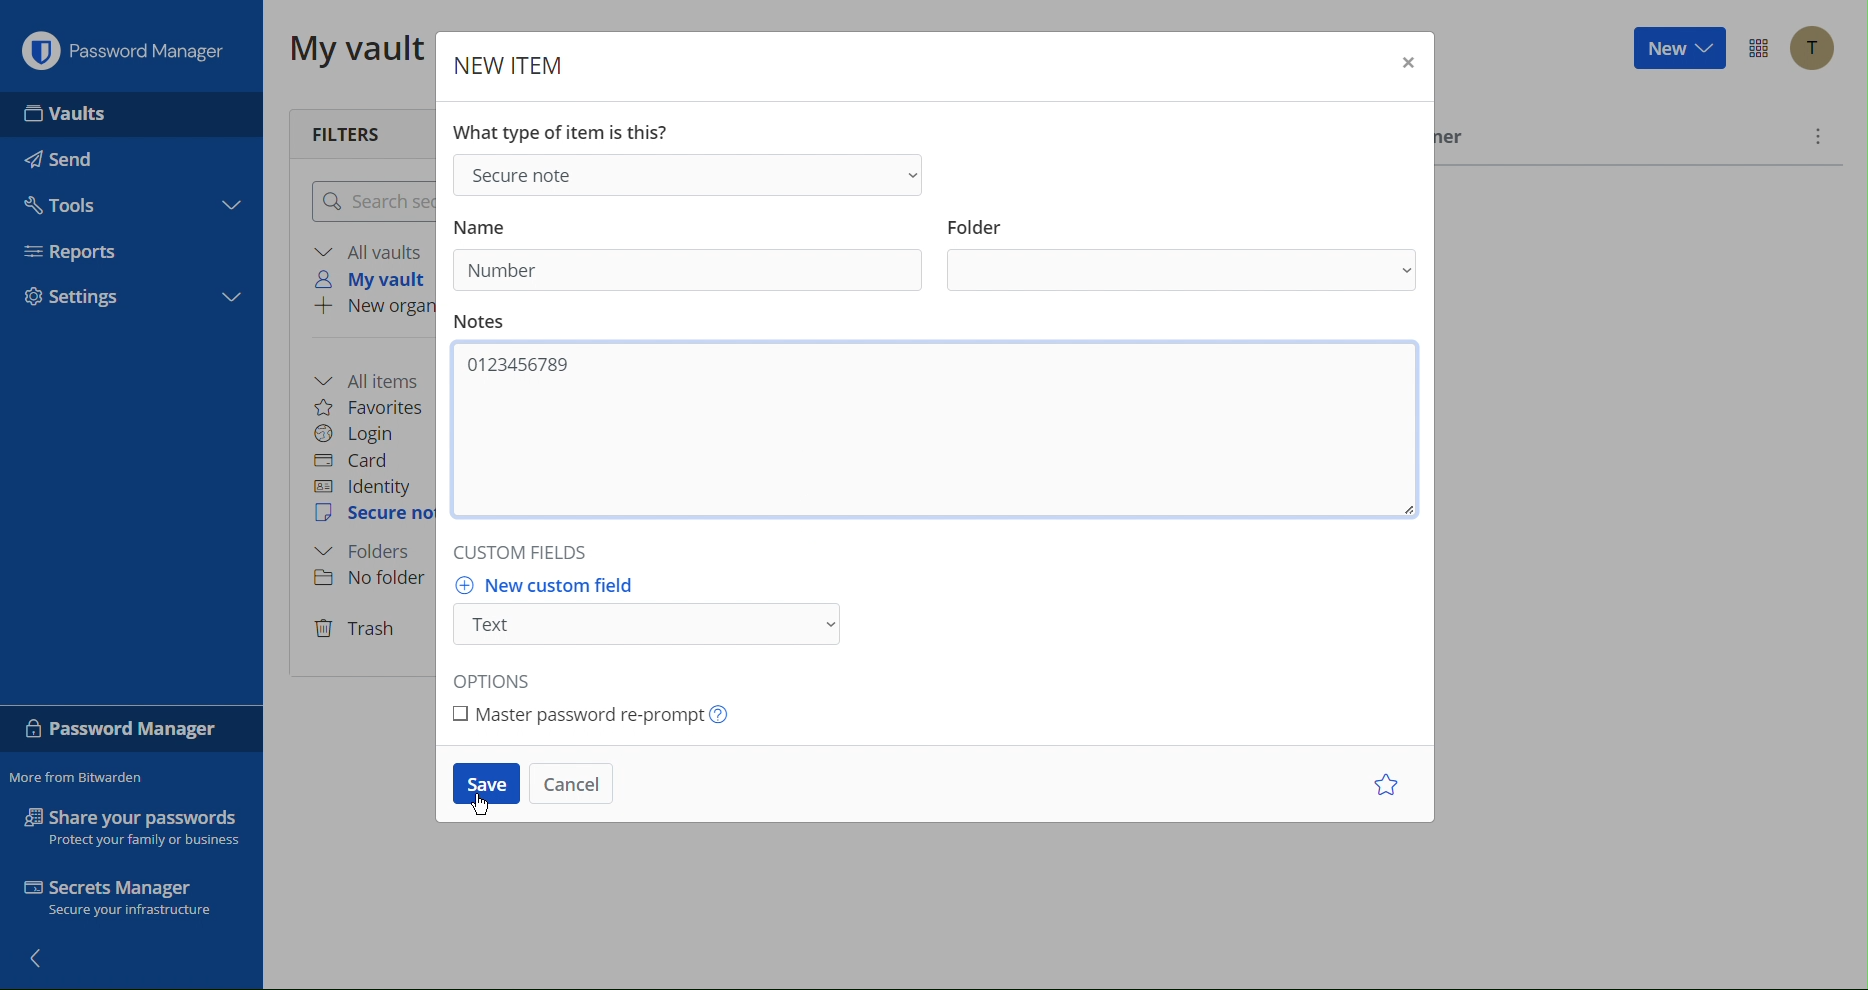 Image resolution: width=1868 pixels, height=990 pixels. What do you see at coordinates (375, 378) in the screenshot?
I see `All items` at bounding box center [375, 378].